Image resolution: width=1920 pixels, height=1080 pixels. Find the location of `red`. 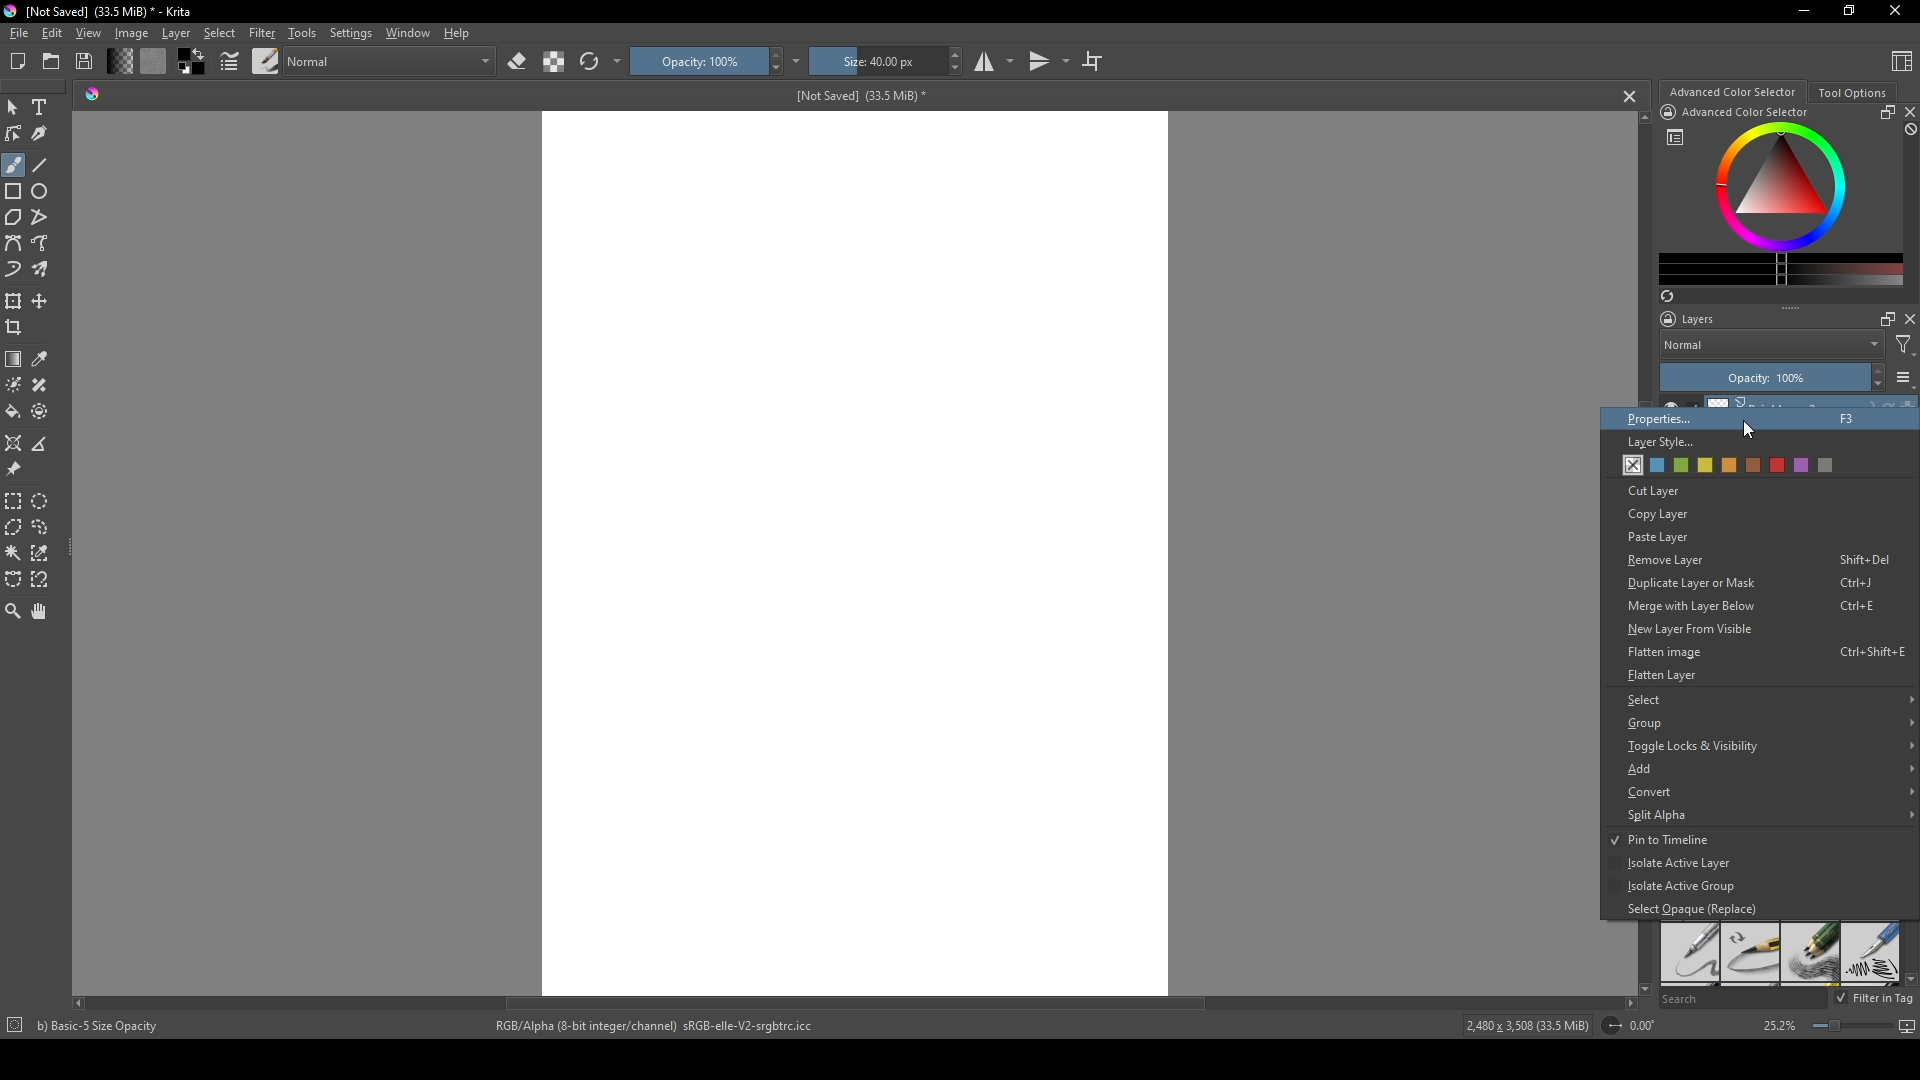

red is located at coordinates (1778, 465).